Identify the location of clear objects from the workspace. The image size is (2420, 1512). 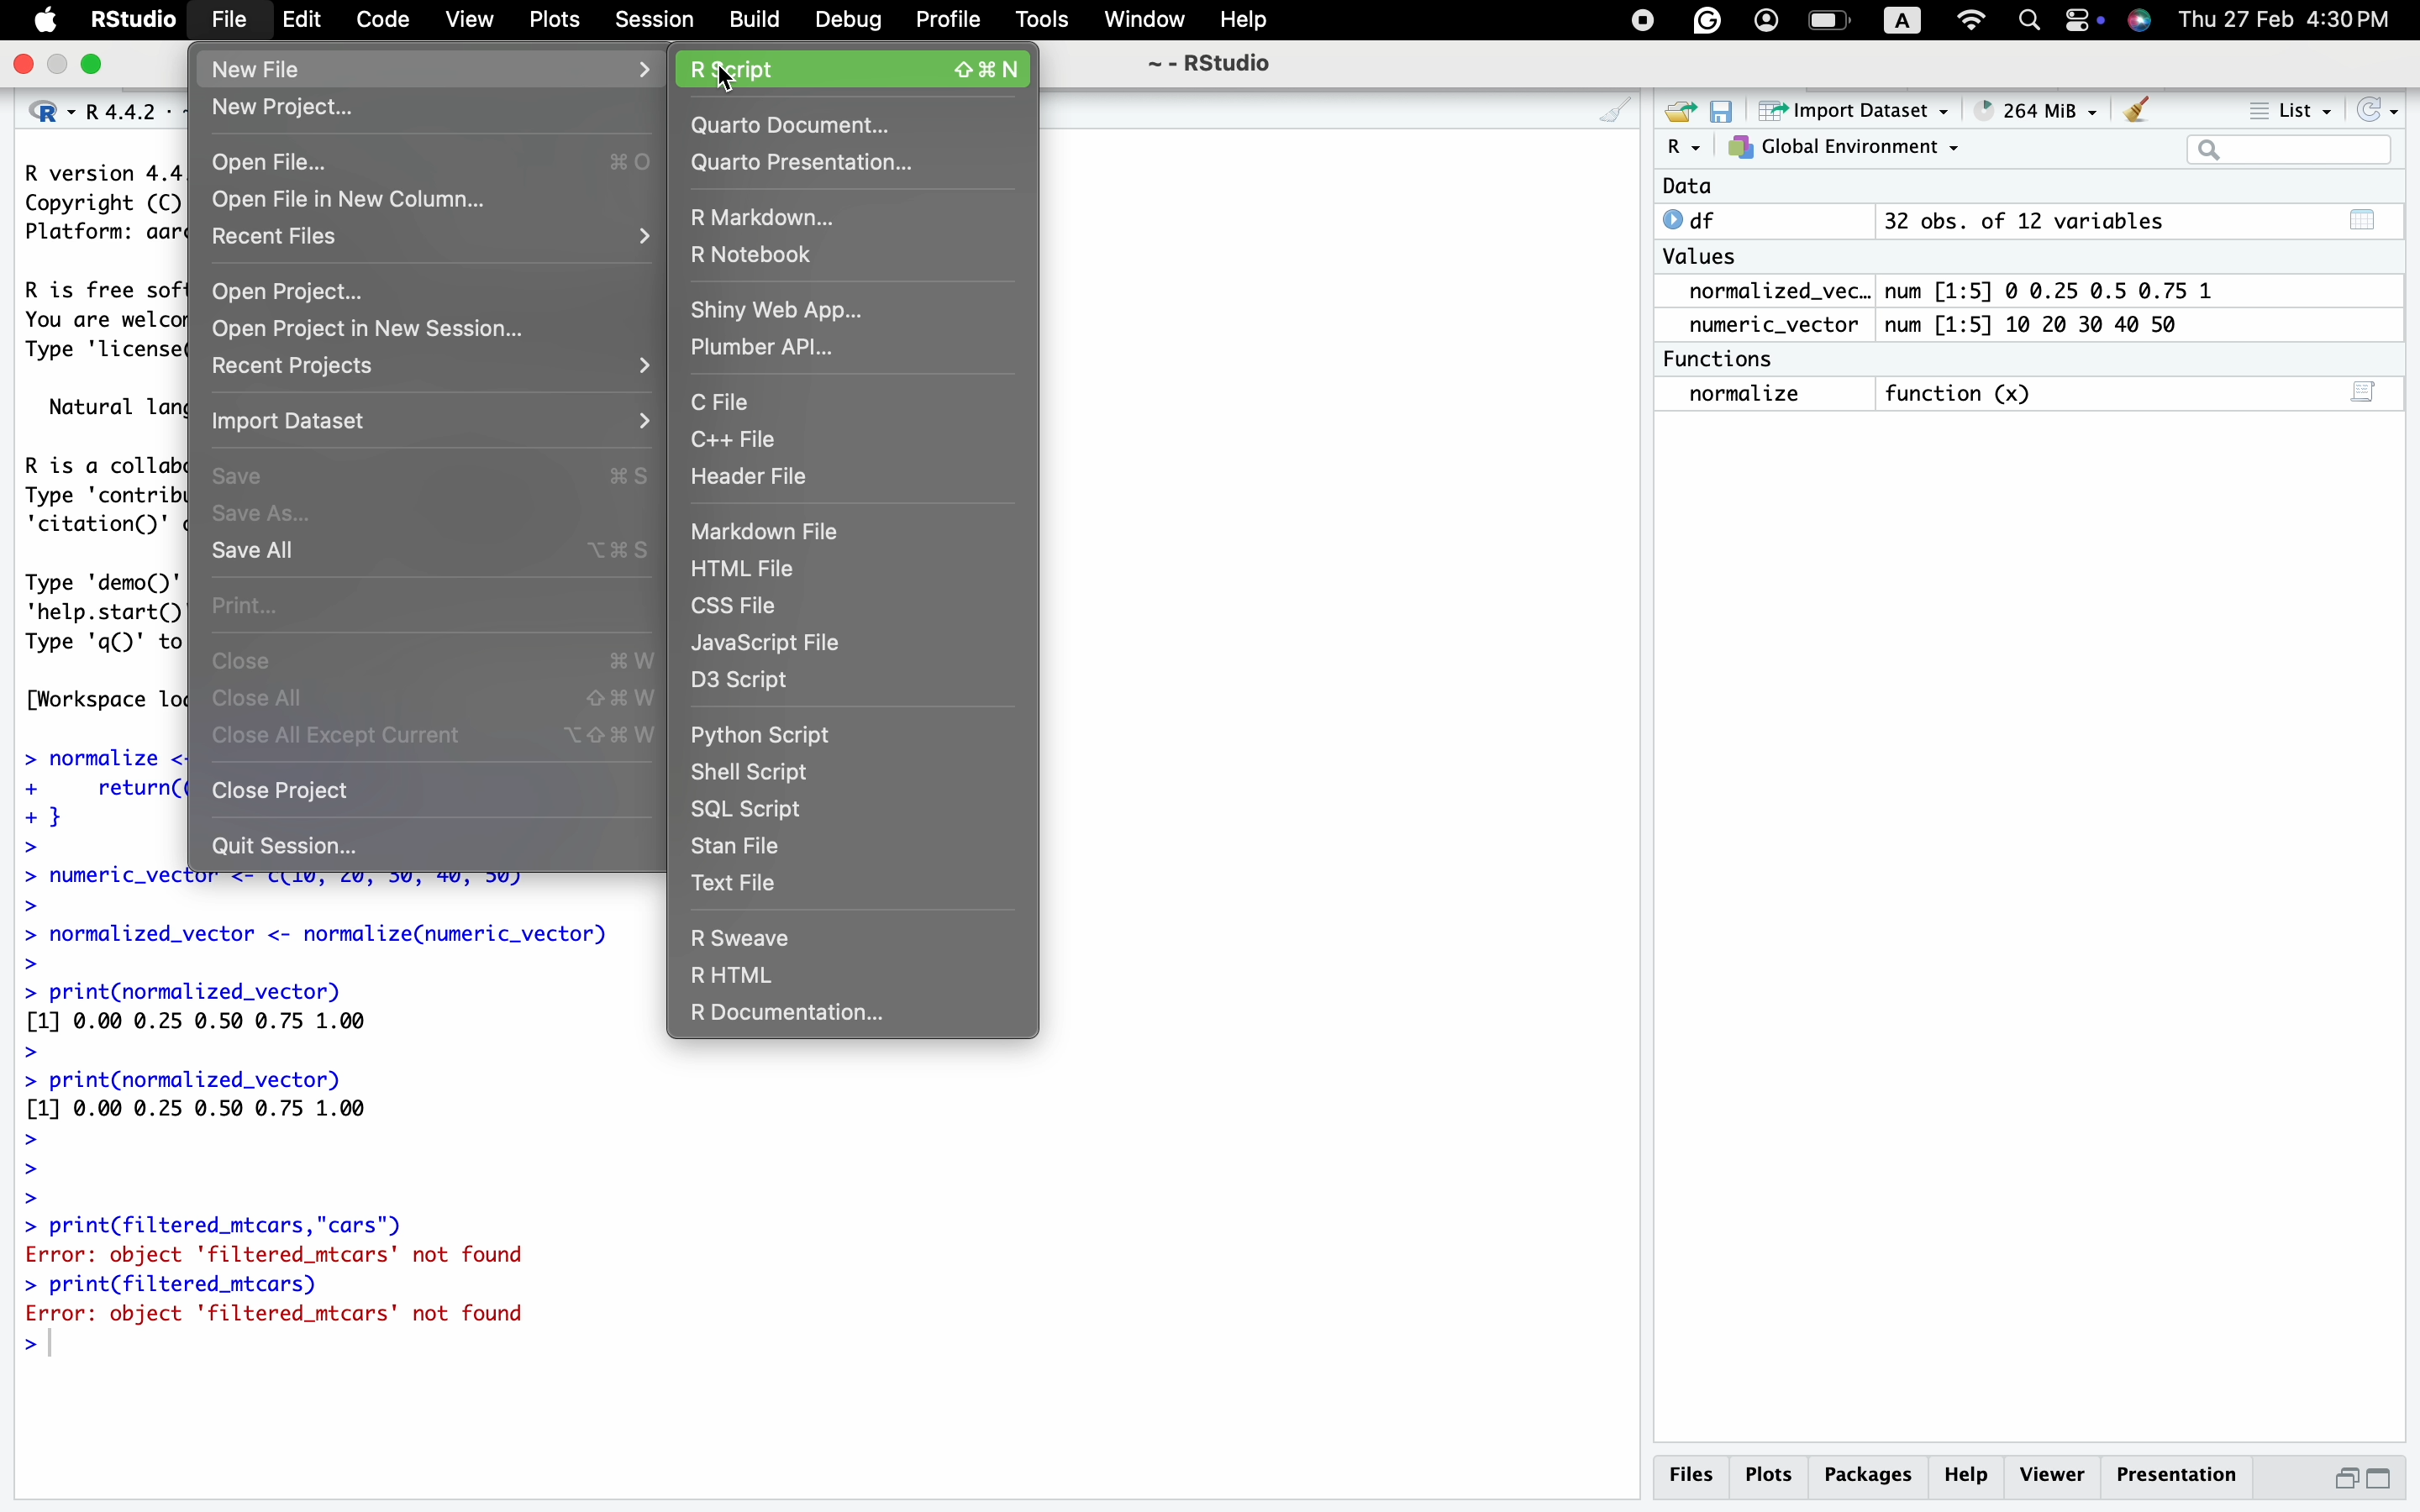
(2138, 109).